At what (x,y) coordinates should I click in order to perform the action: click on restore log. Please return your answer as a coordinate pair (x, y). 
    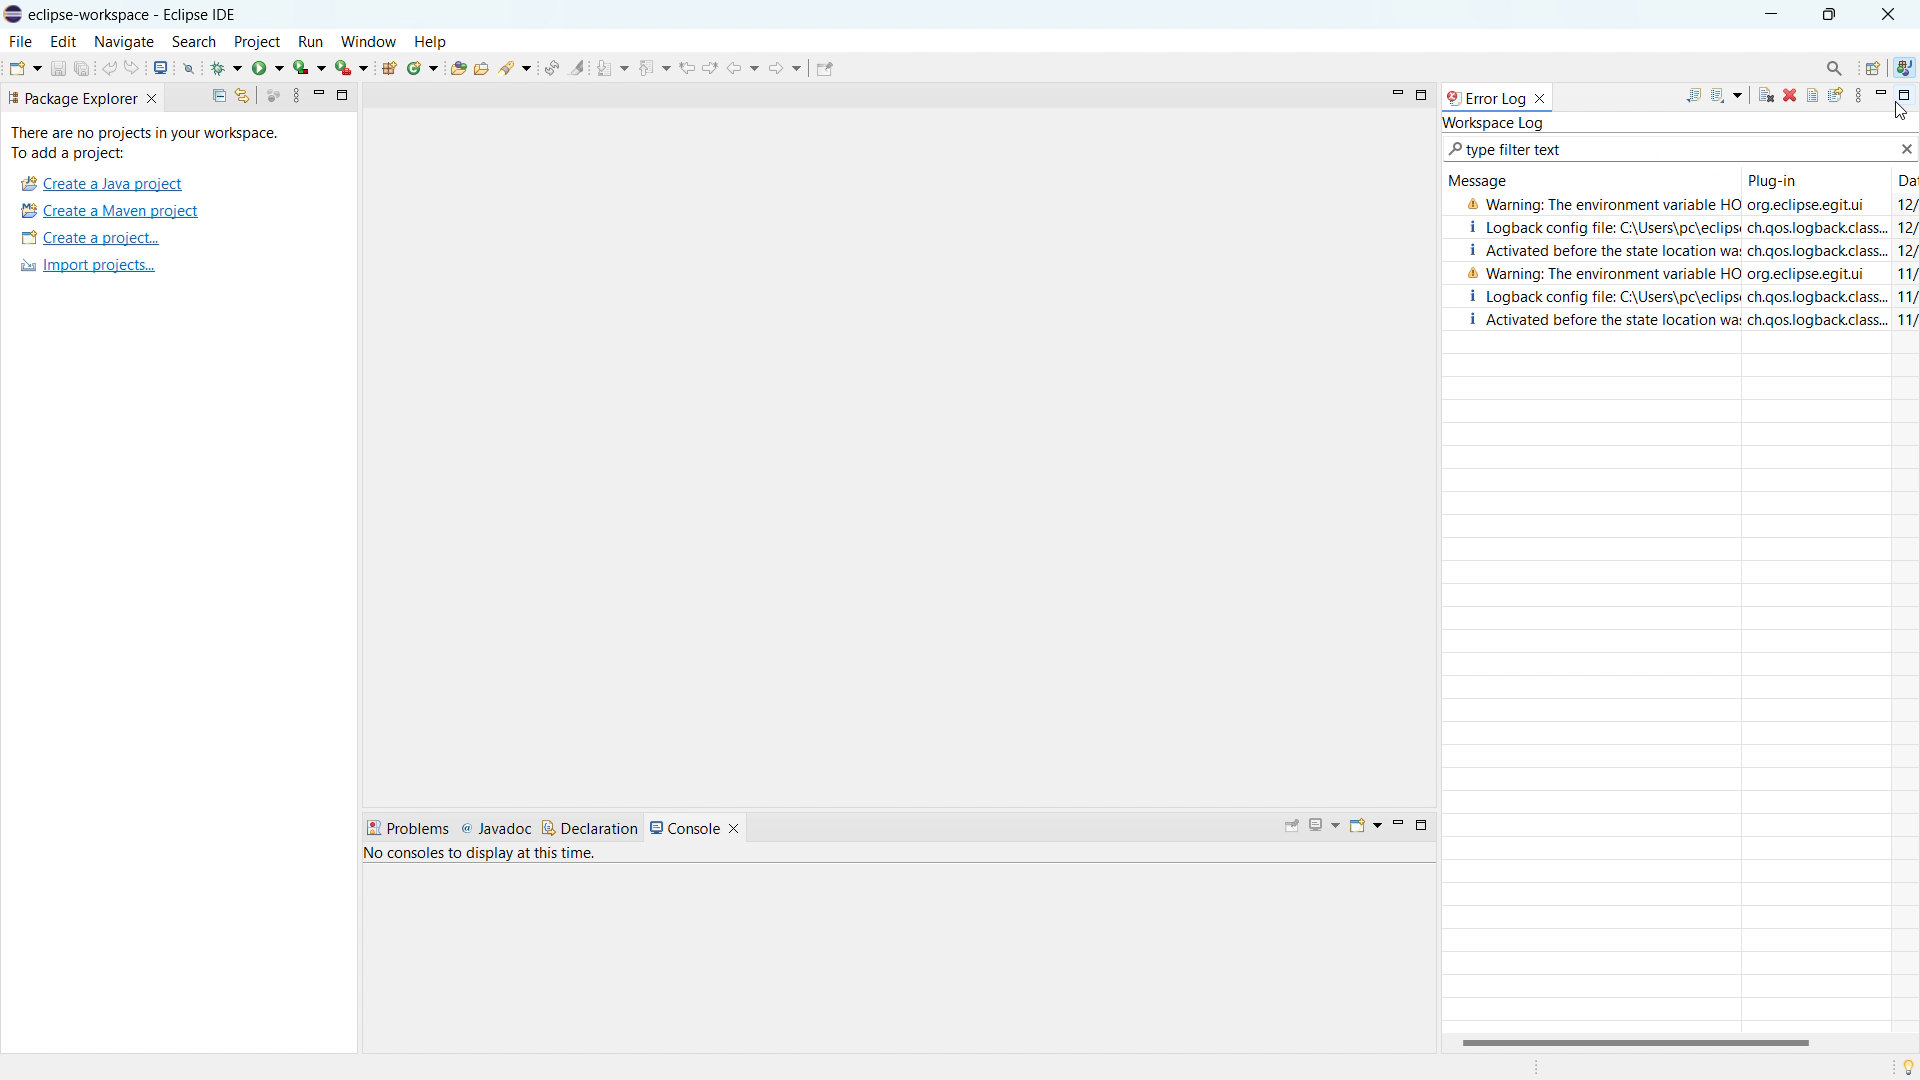
    Looking at the image, I should click on (1835, 95).